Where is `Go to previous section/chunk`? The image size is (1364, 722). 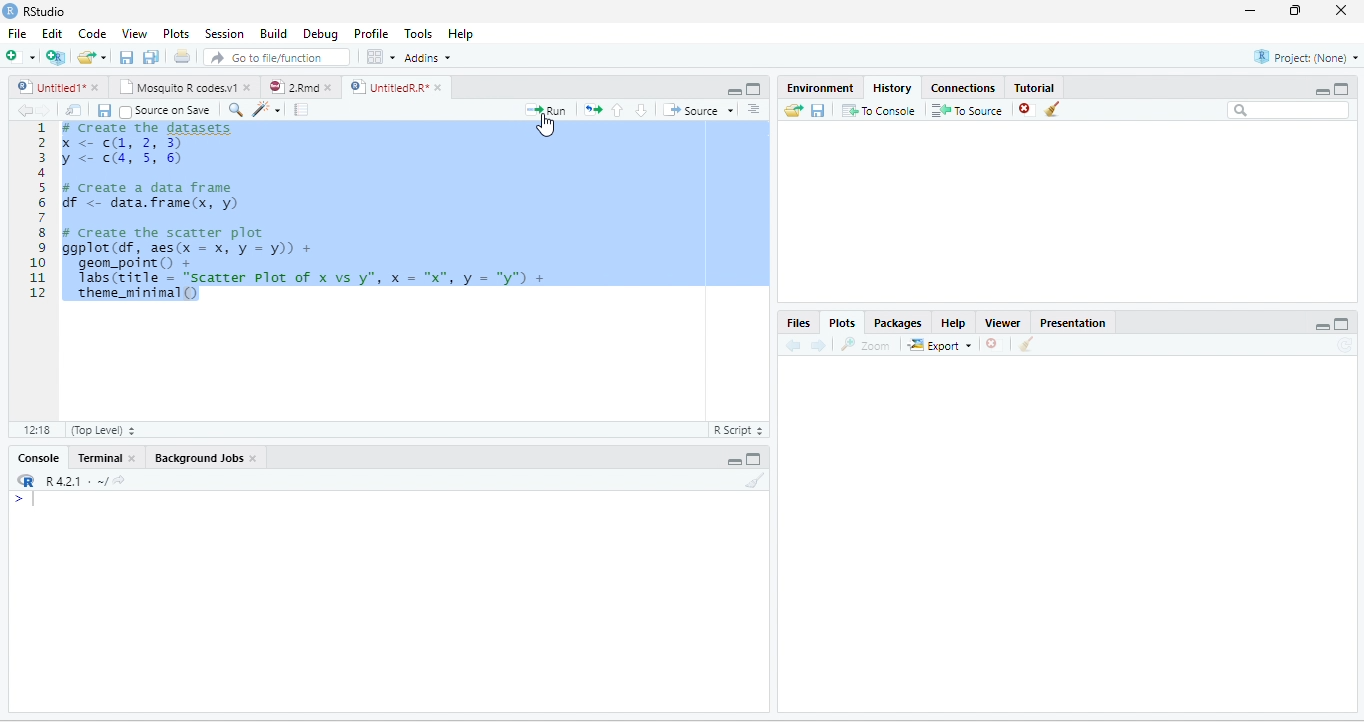 Go to previous section/chunk is located at coordinates (618, 110).